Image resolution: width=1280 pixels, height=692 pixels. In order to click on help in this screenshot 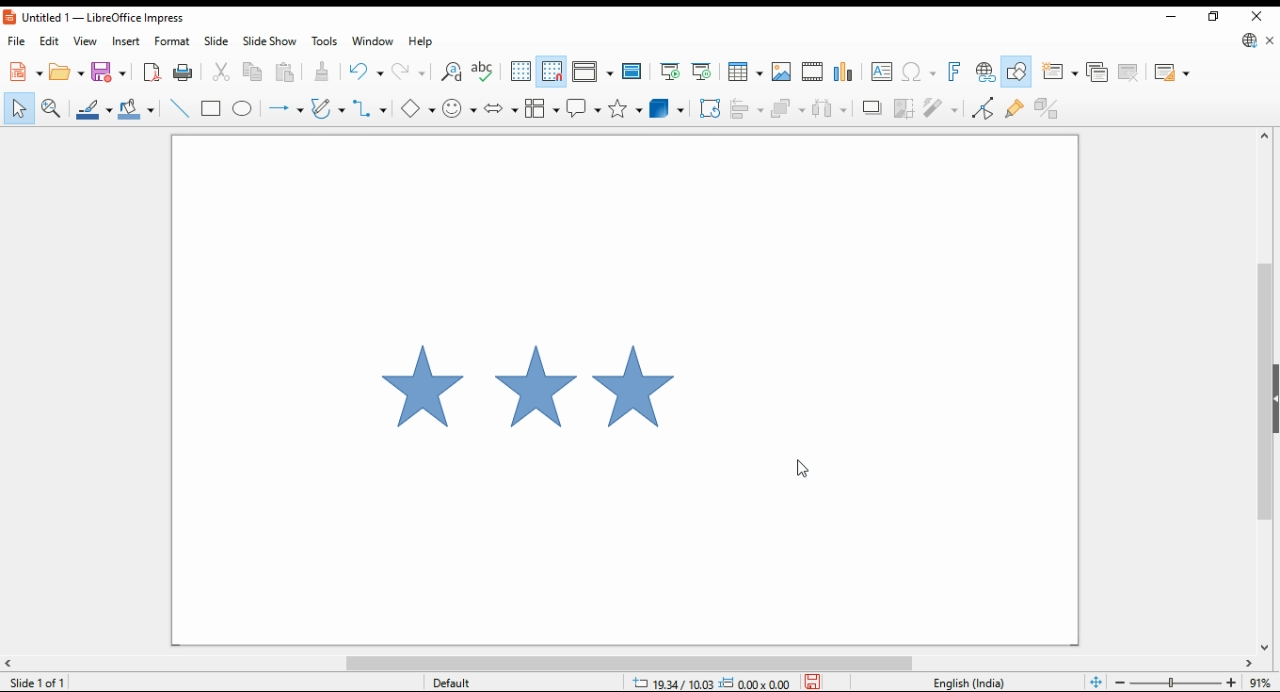, I will do `click(419, 43)`.